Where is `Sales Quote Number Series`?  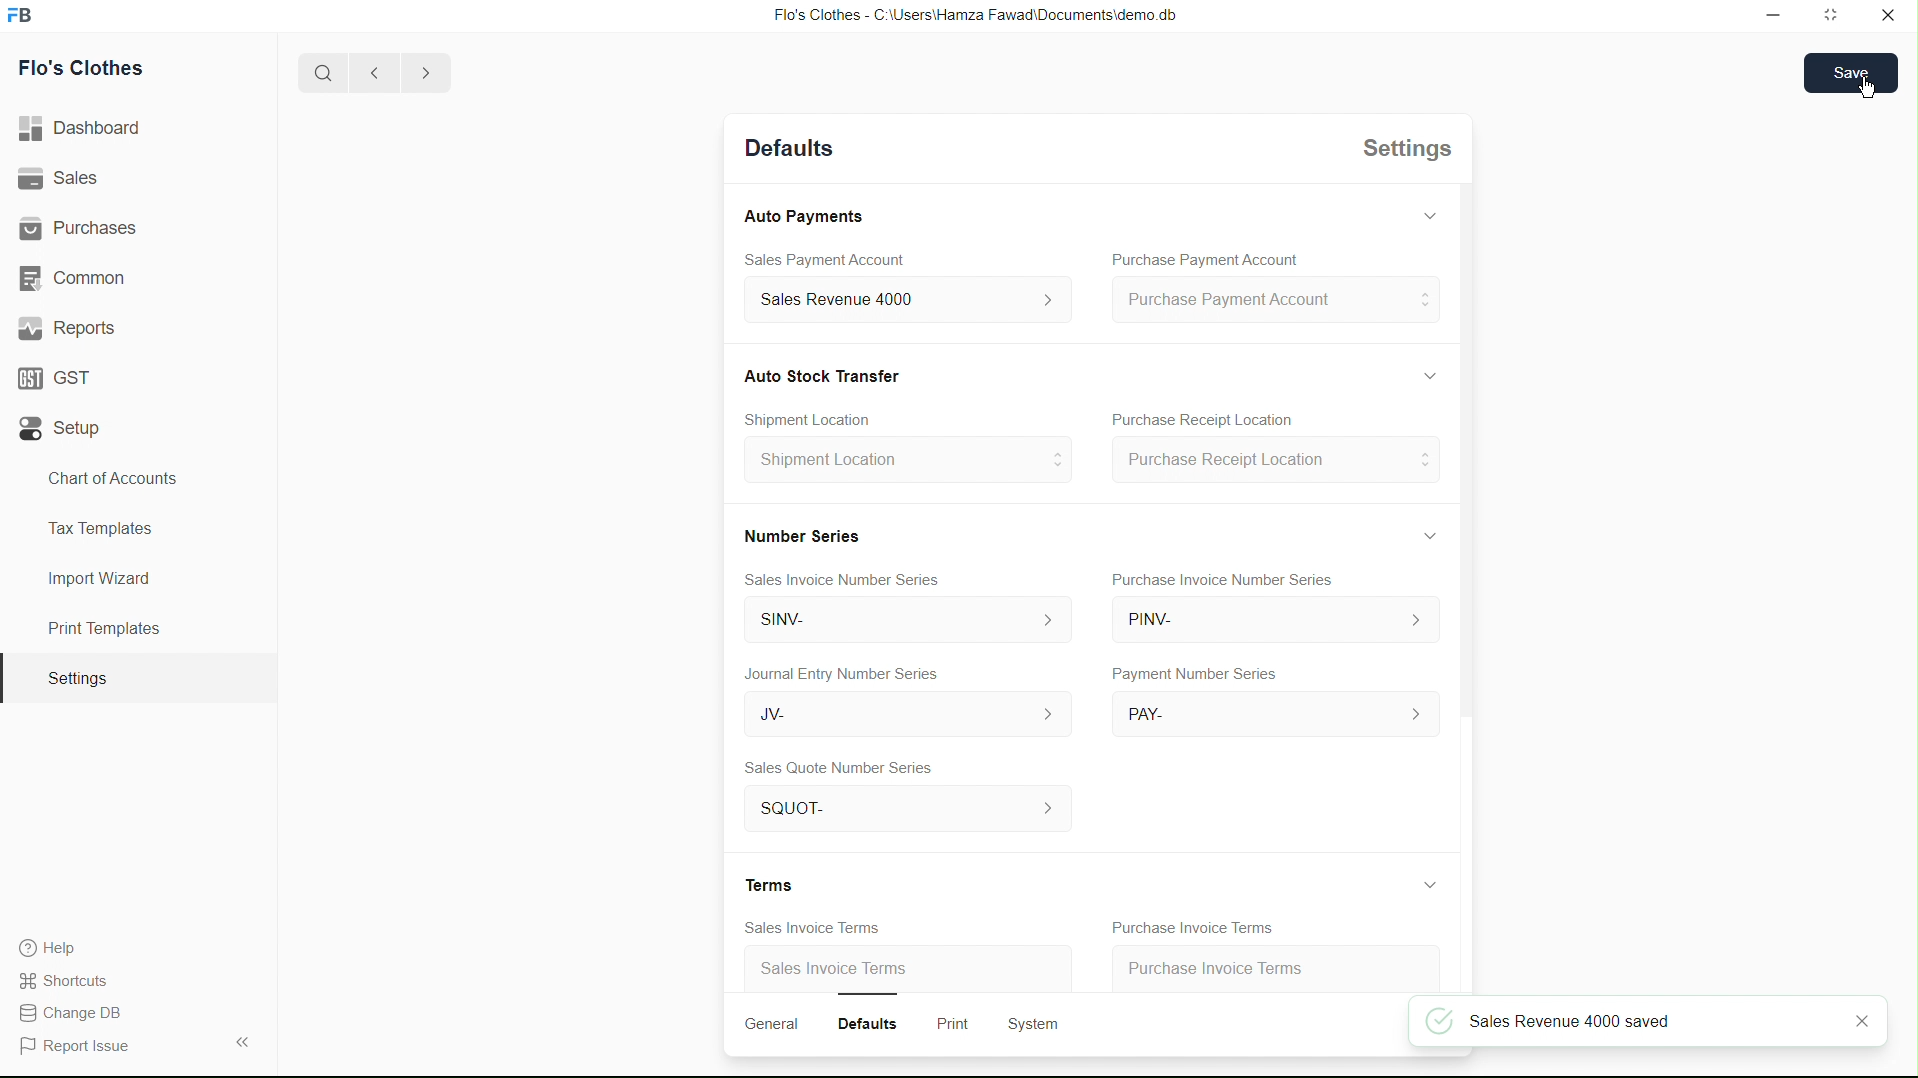
Sales Quote Number Series is located at coordinates (847, 767).